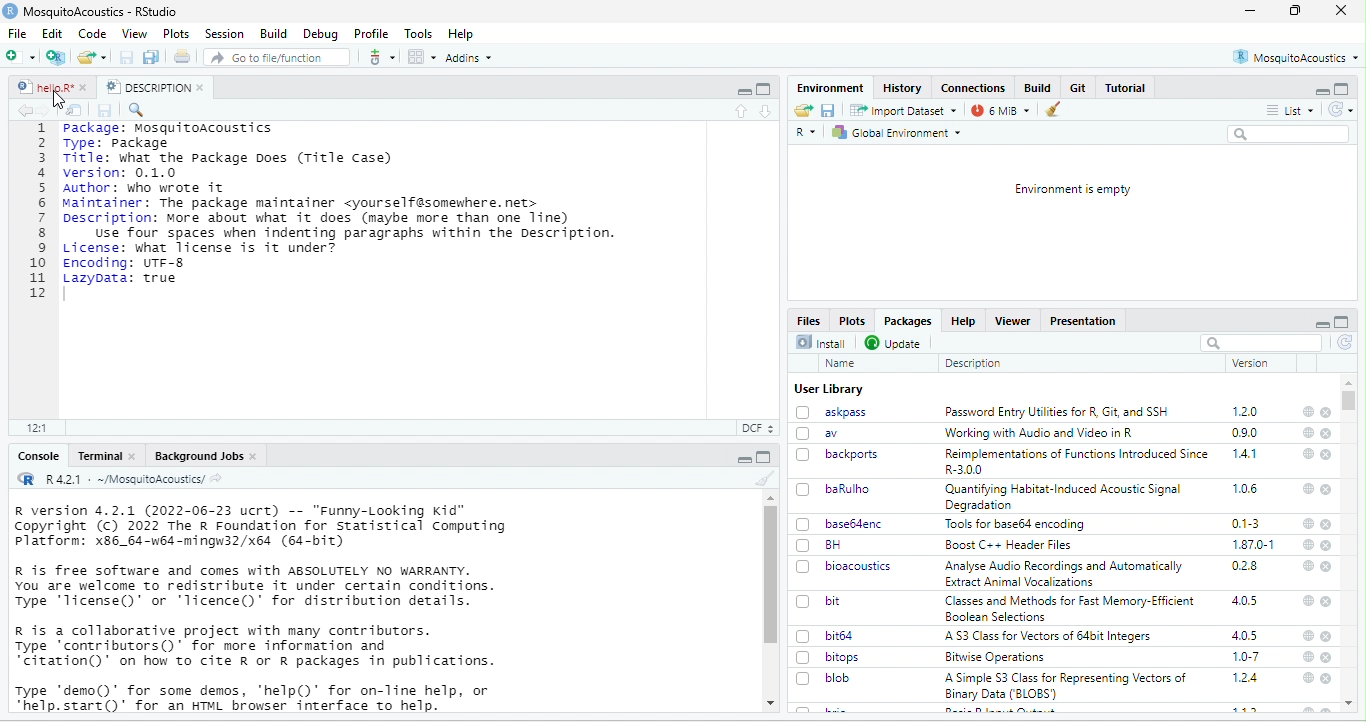 The width and height of the screenshot is (1366, 722). I want to click on full screen, so click(764, 89).